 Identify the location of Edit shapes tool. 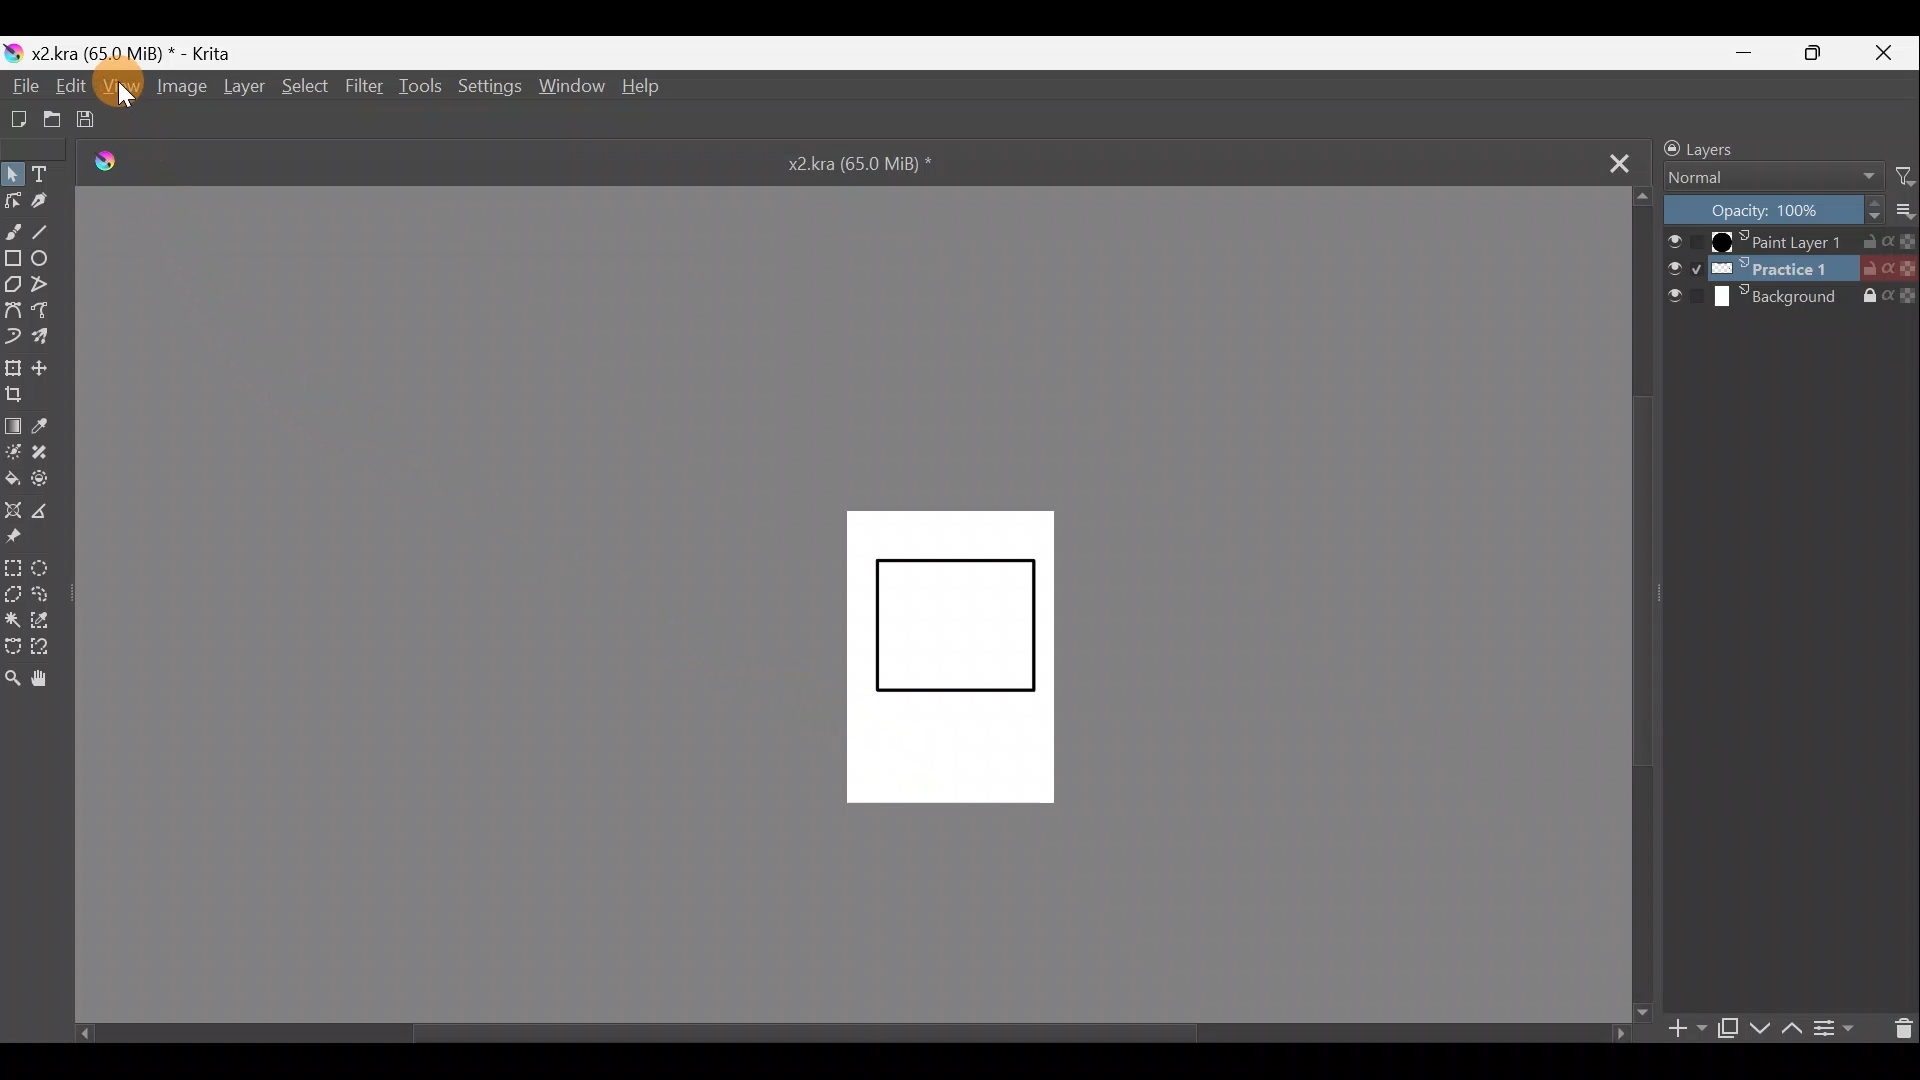
(13, 203).